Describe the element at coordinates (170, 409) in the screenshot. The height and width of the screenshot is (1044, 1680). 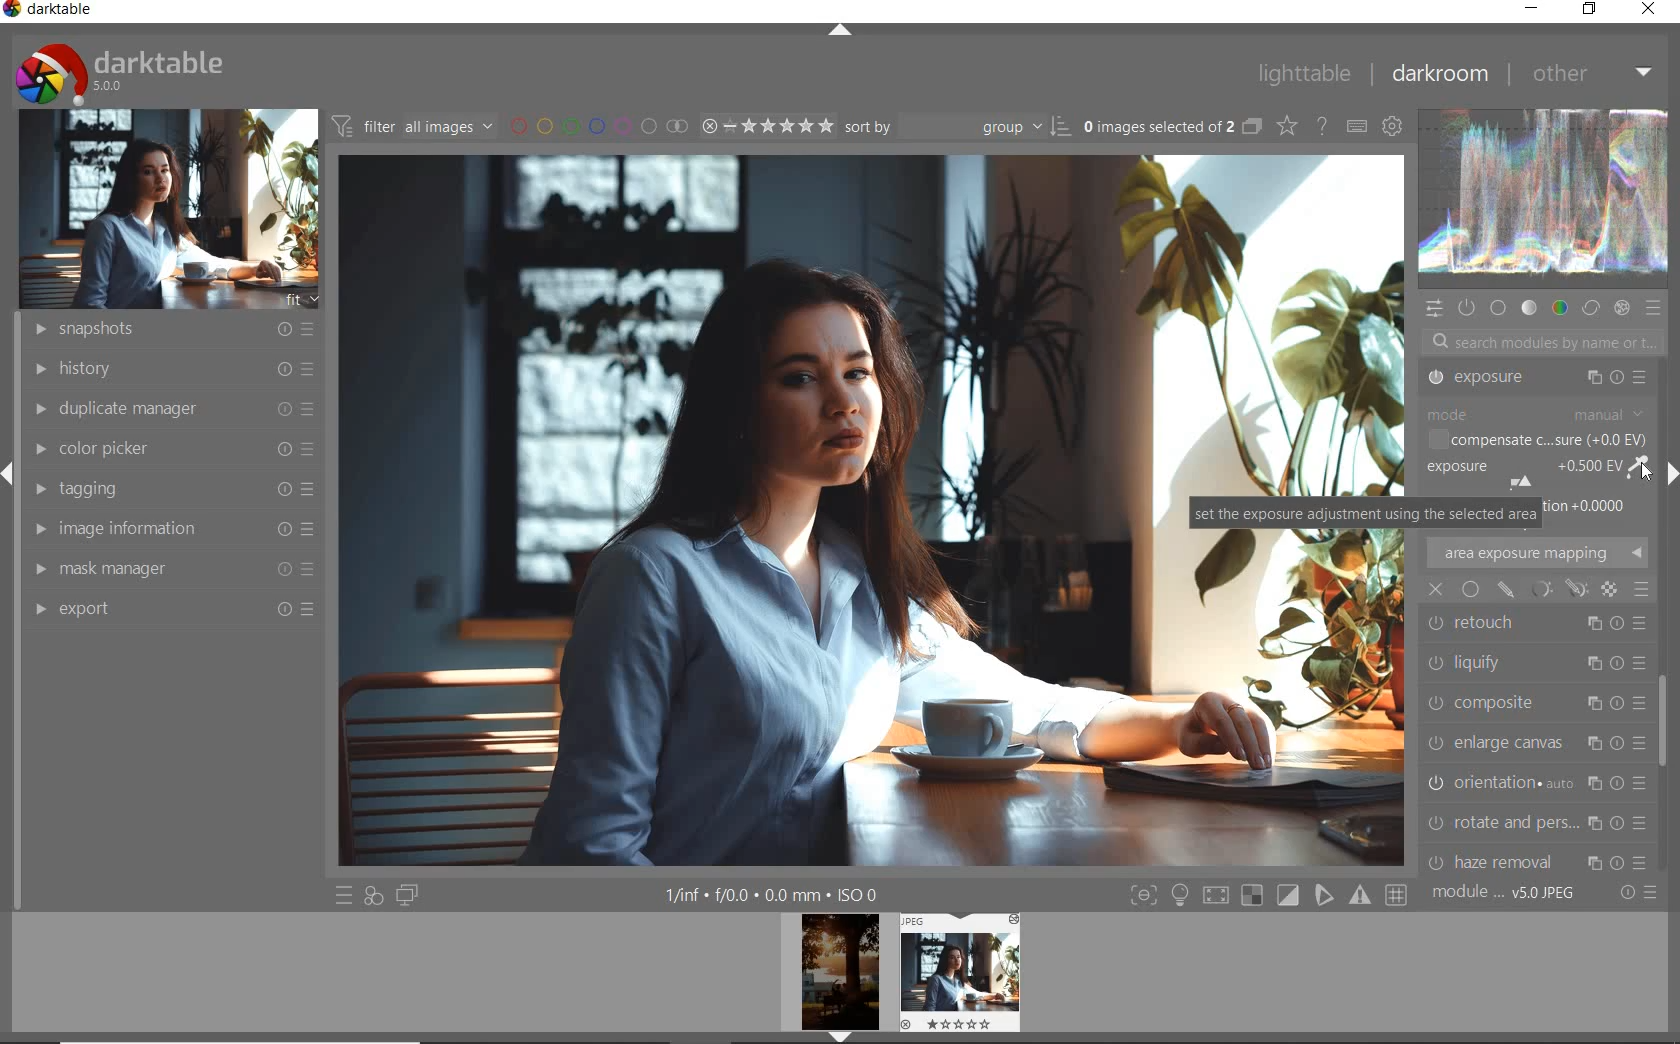
I see `DUPLICATE MANAGER` at that location.